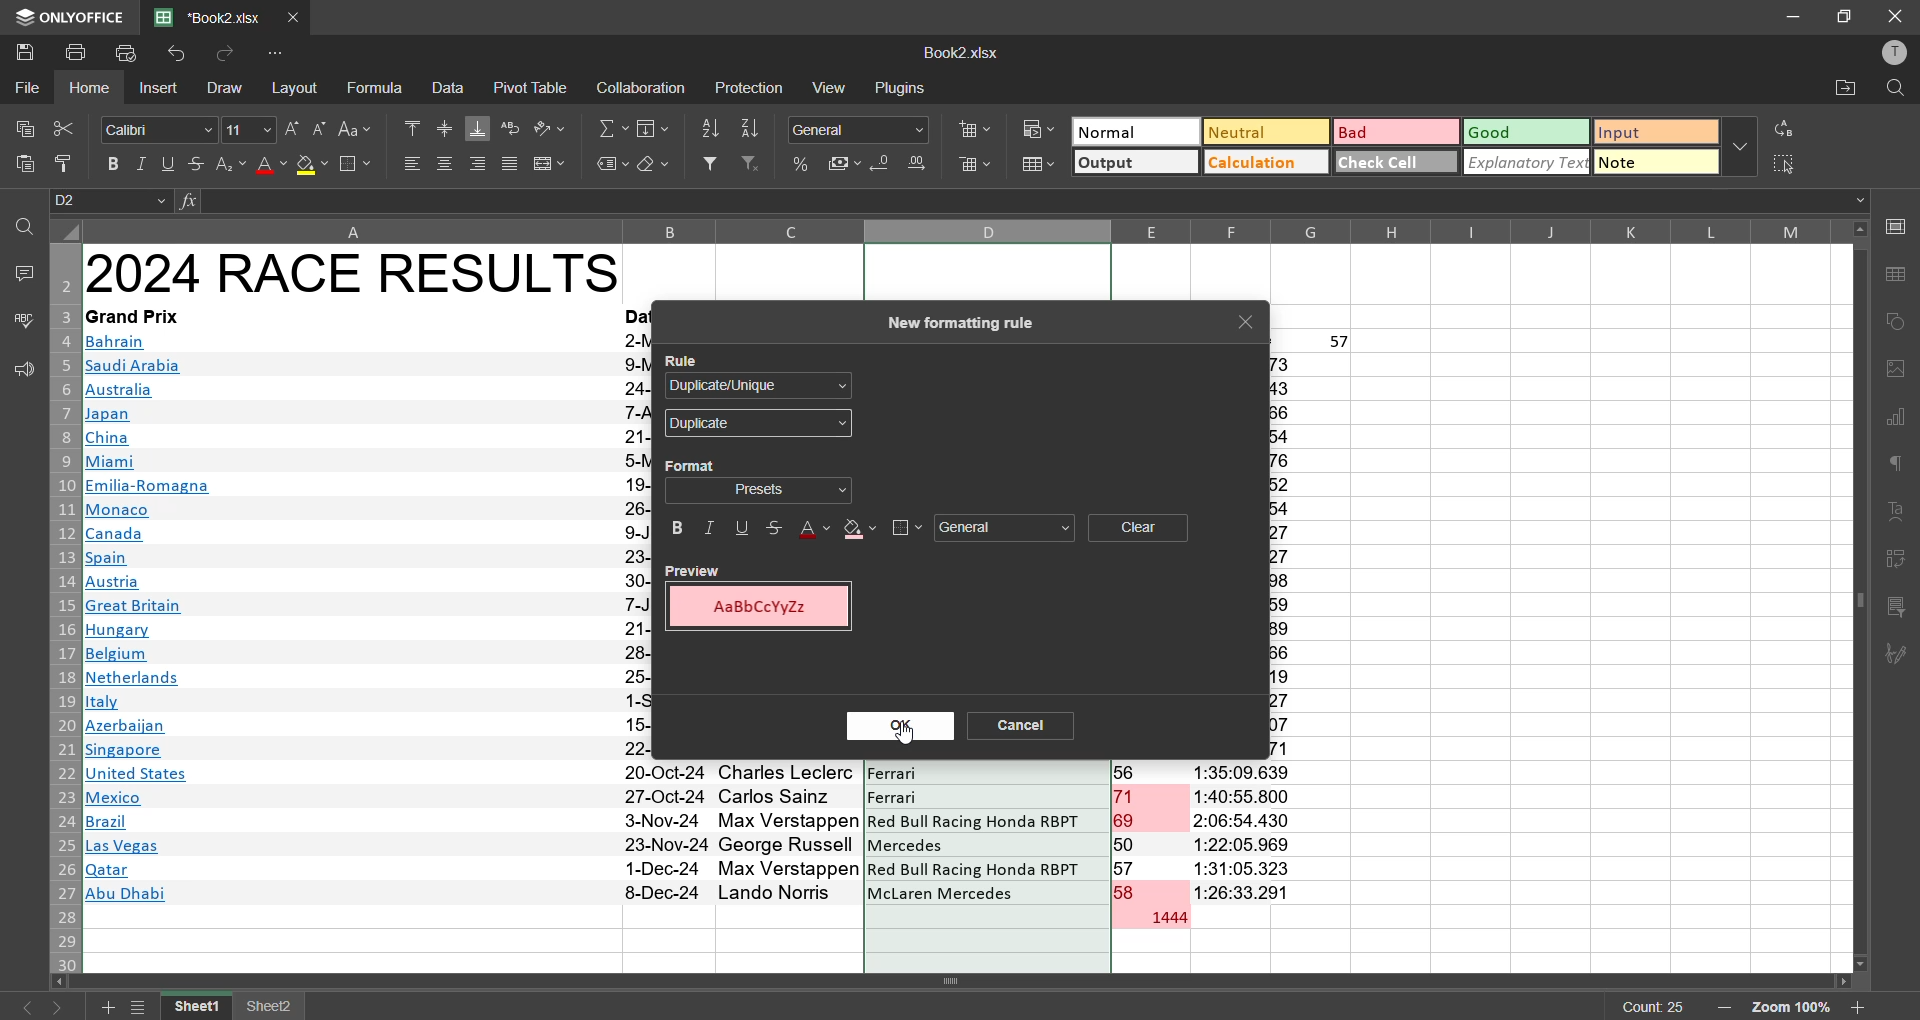 The width and height of the screenshot is (1920, 1020). What do you see at coordinates (1859, 596) in the screenshot?
I see `scrollbar` at bounding box center [1859, 596].